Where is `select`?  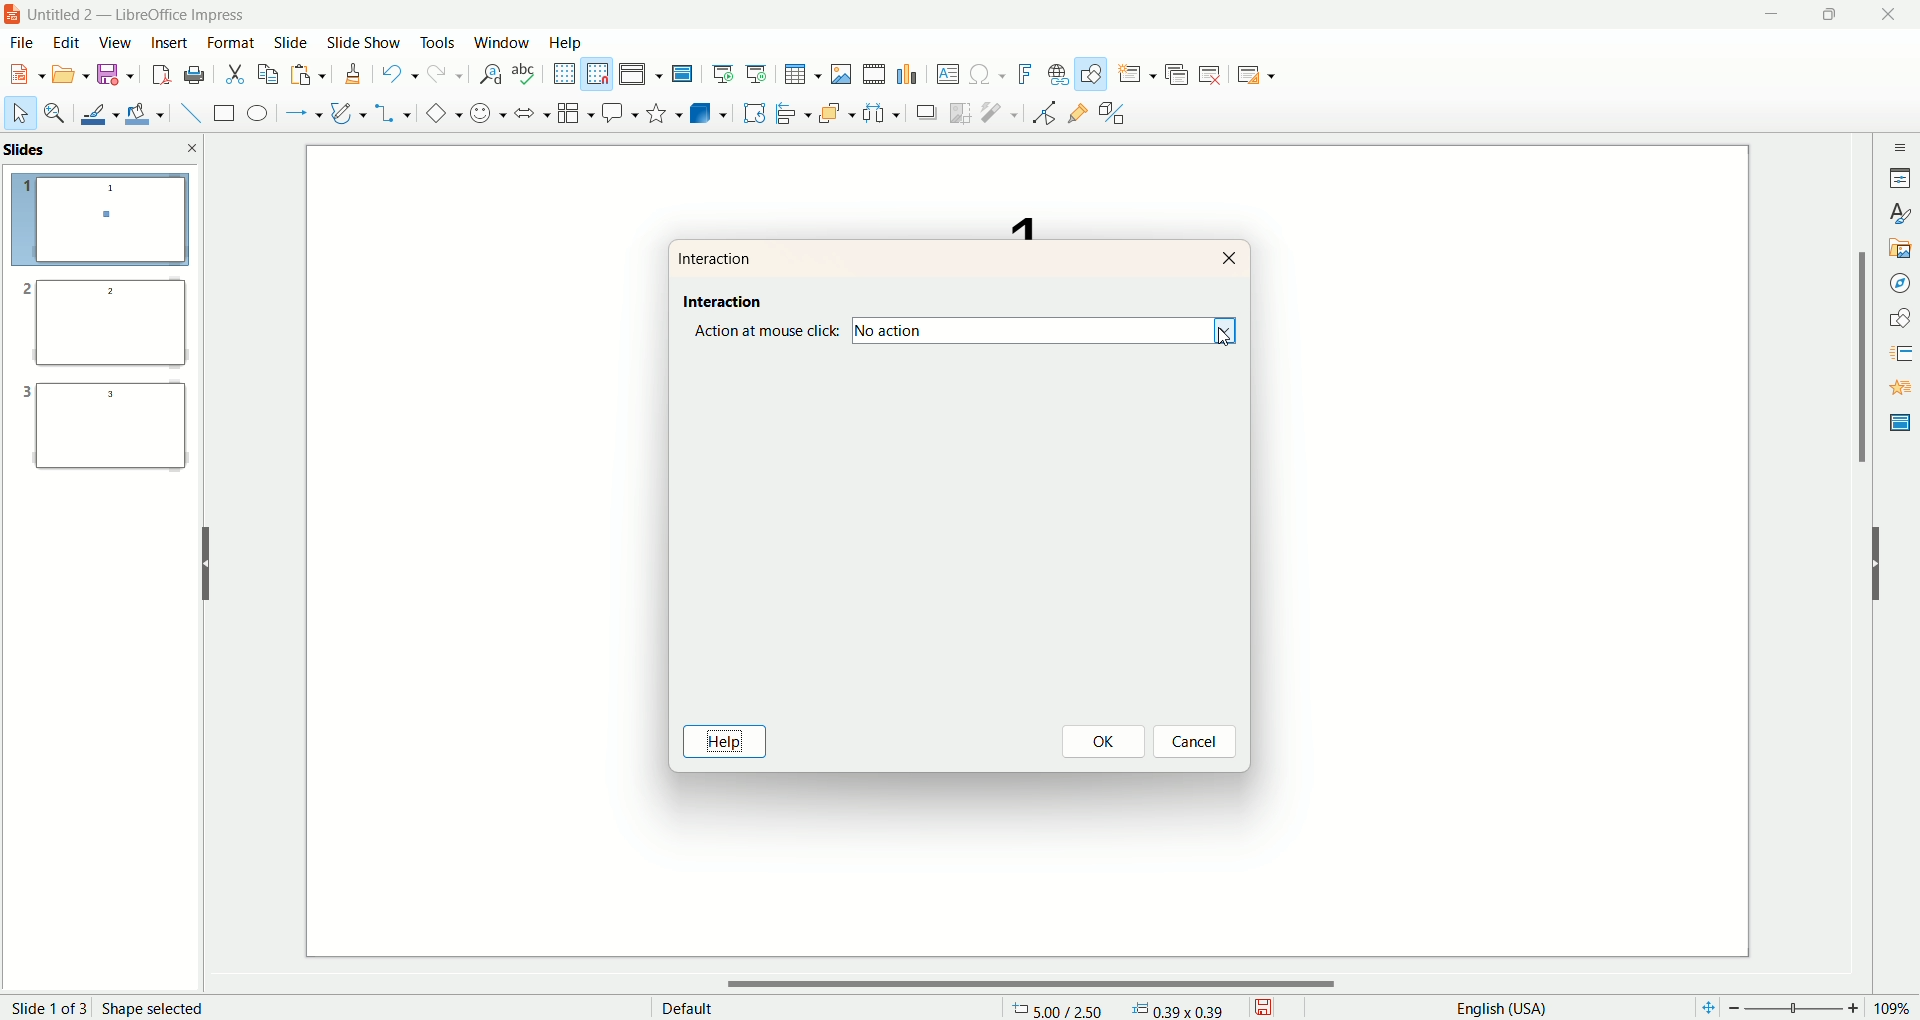 select is located at coordinates (20, 117).